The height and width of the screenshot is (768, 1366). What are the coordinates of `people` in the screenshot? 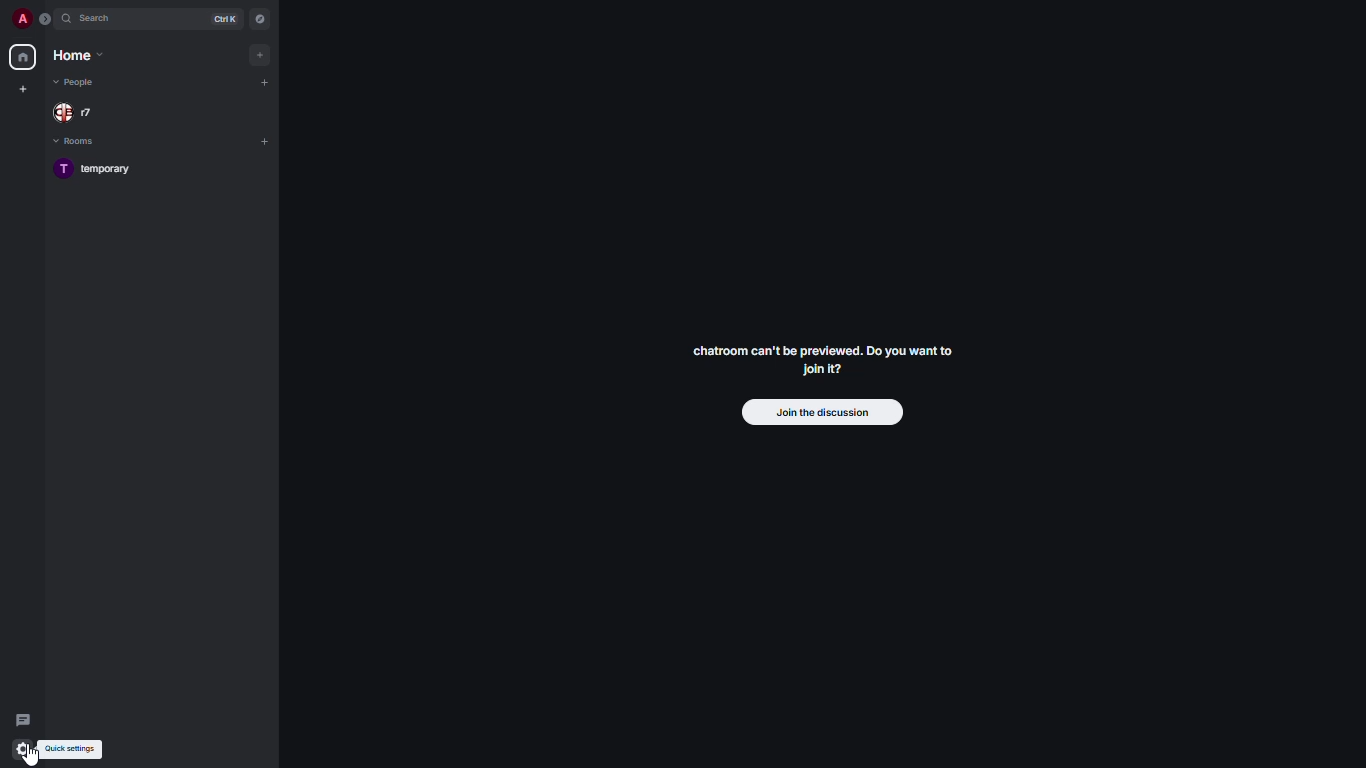 It's located at (79, 83).